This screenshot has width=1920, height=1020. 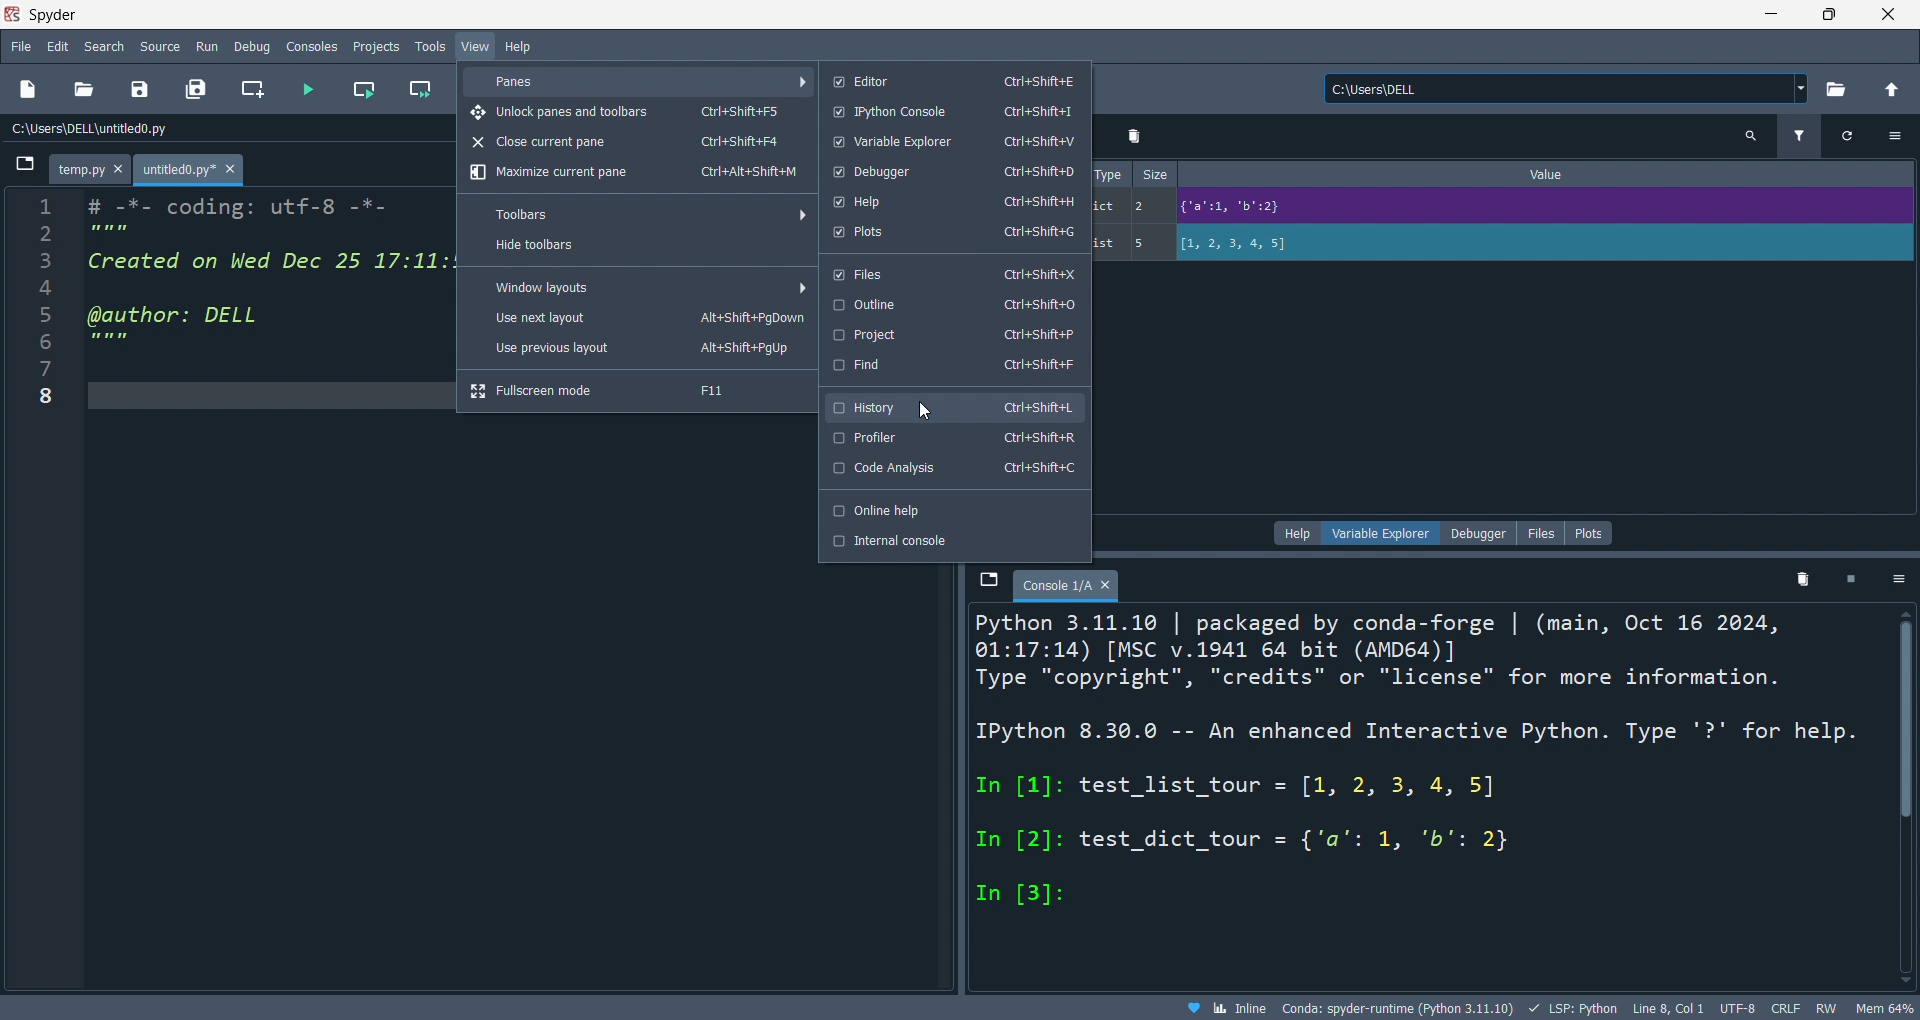 I want to click on save, so click(x=136, y=92).